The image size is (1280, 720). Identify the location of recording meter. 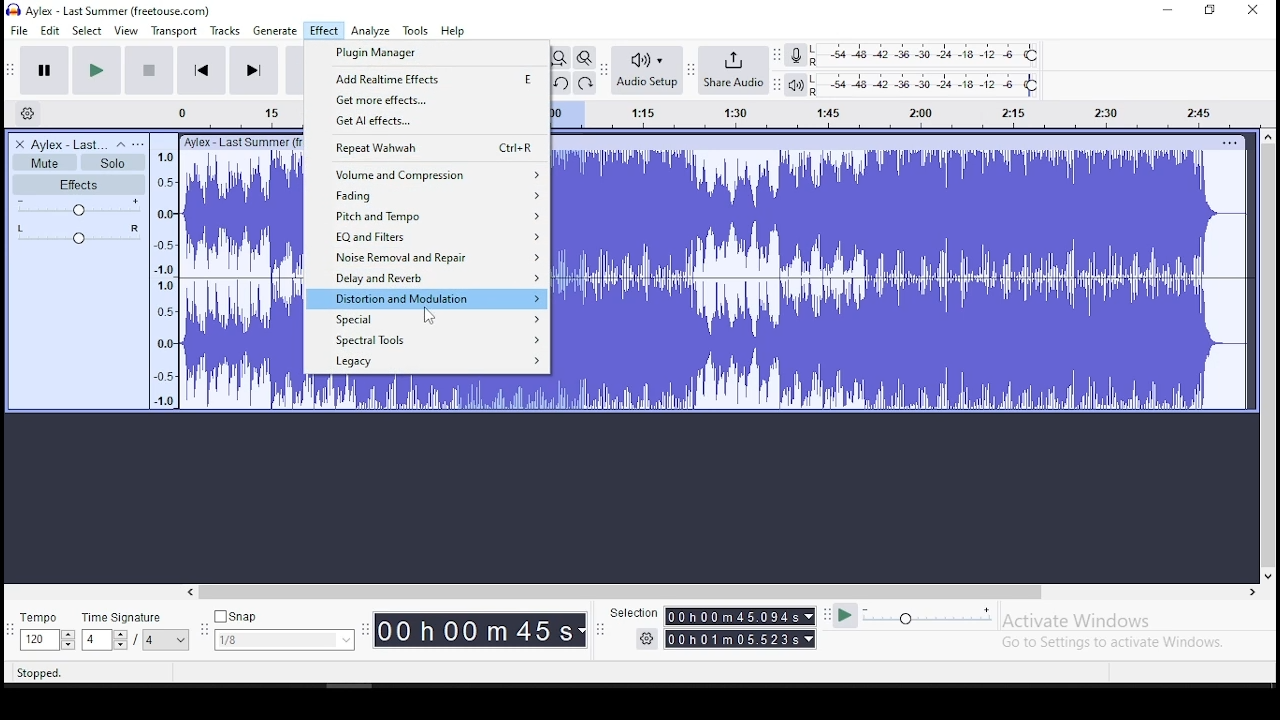
(796, 54).